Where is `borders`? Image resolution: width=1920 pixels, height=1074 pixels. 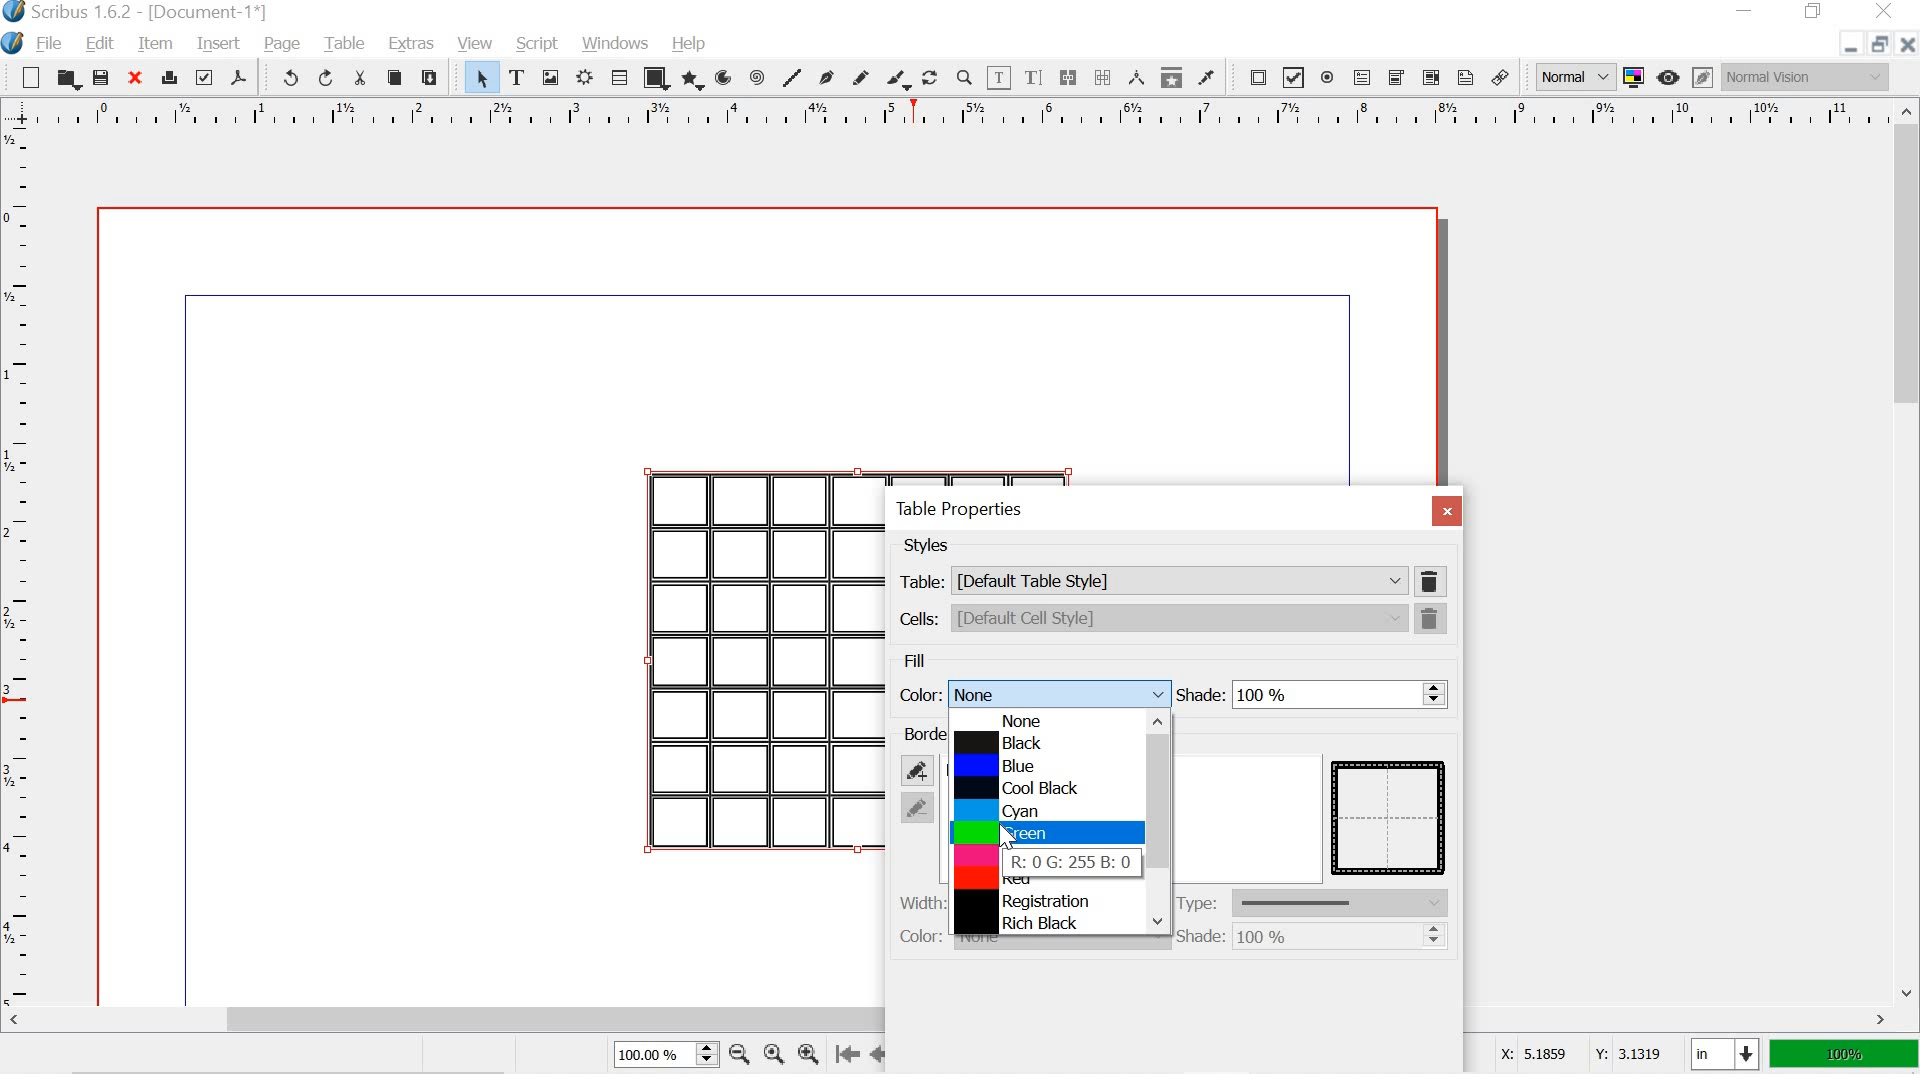
borders is located at coordinates (924, 734).